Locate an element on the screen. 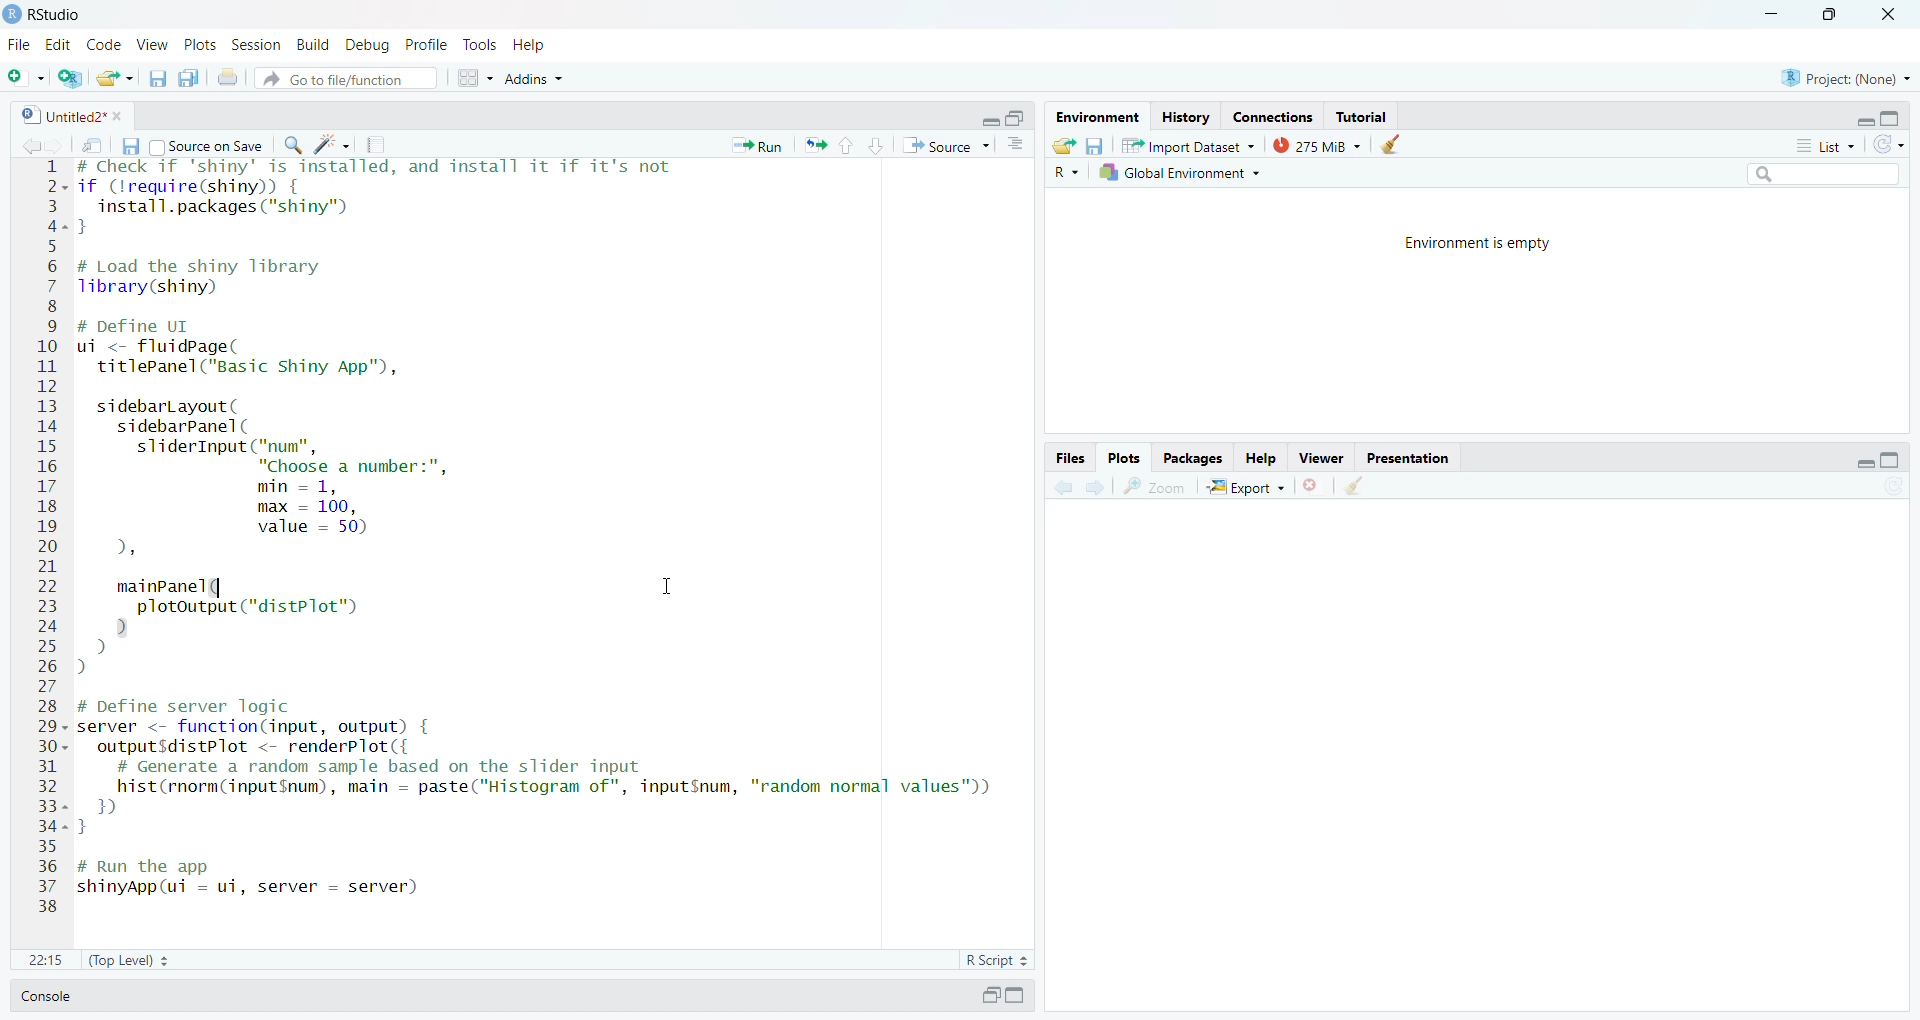 This screenshot has width=1920, height=1020. resize is located at coordinates (1017, 118).